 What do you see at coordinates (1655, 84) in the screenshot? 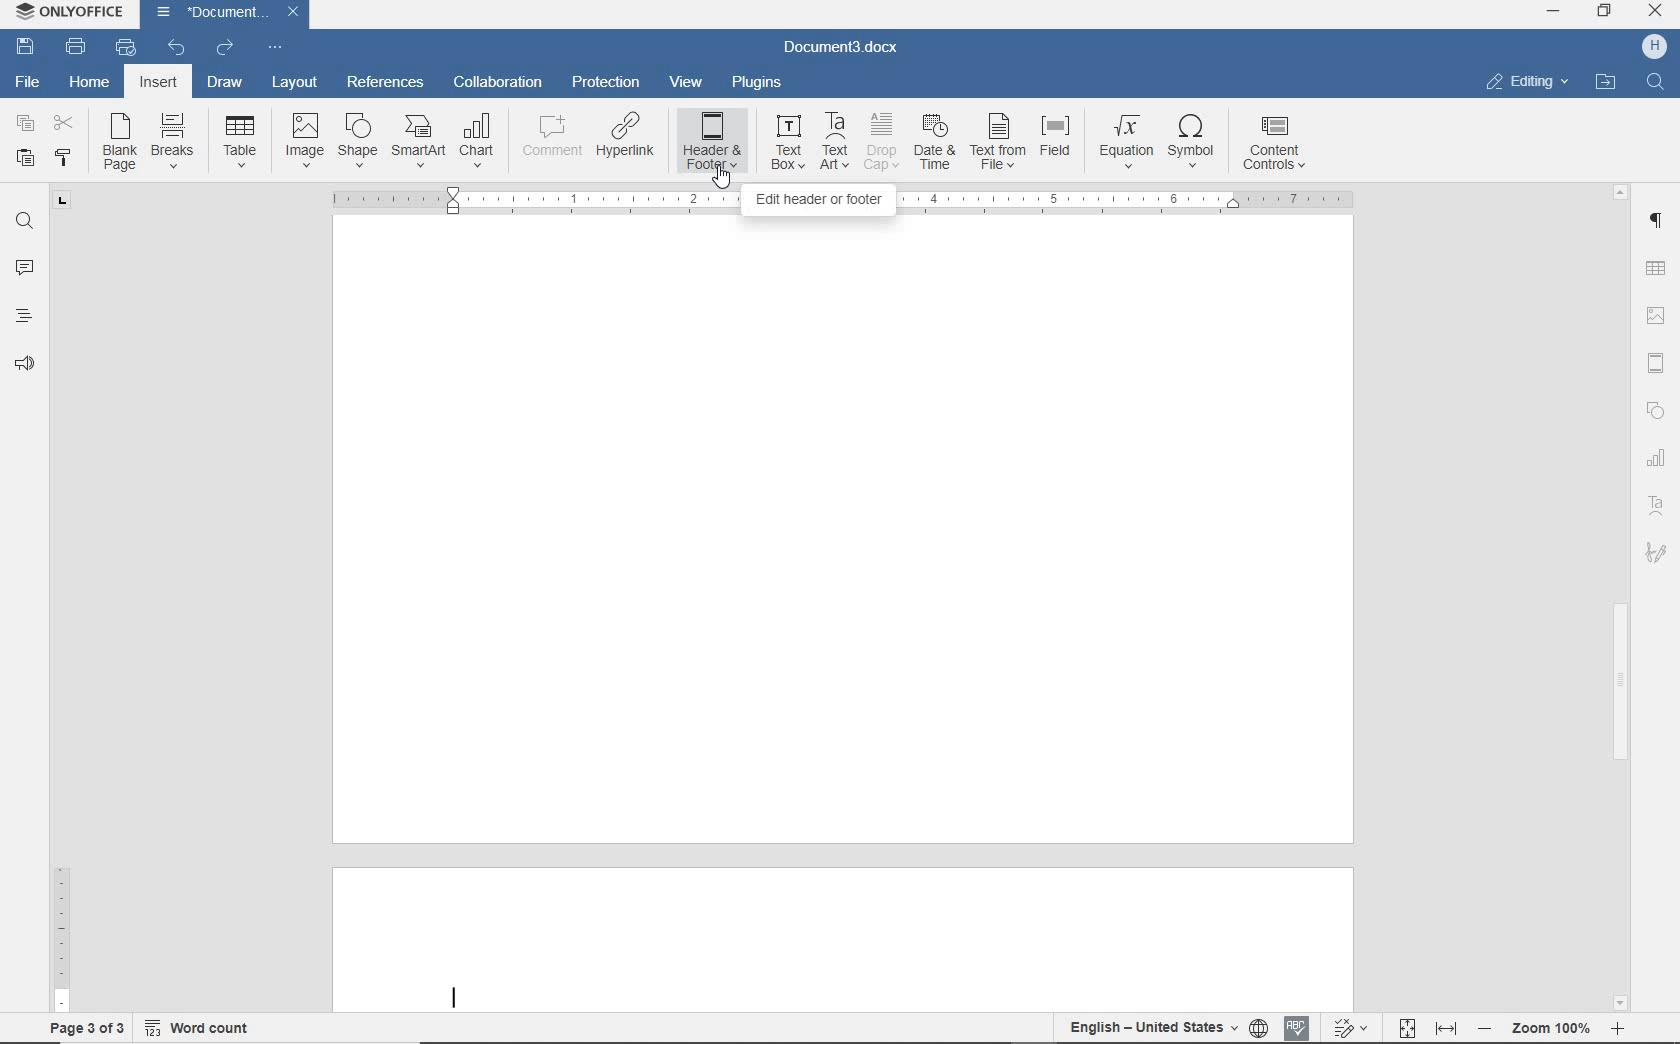
I see `FIND` at bounding box center [1655, 84].